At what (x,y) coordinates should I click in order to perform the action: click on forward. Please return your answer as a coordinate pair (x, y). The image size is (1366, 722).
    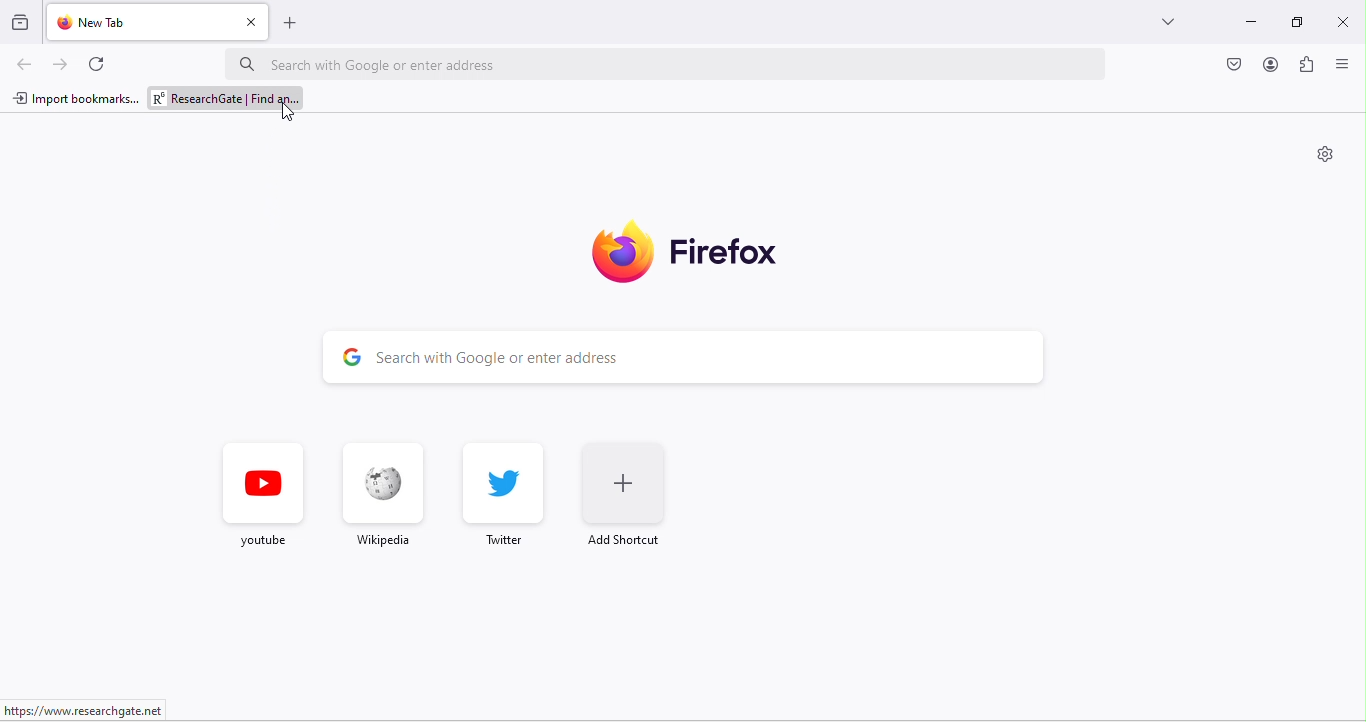
    Looking at the image, I should click on (65, 65).